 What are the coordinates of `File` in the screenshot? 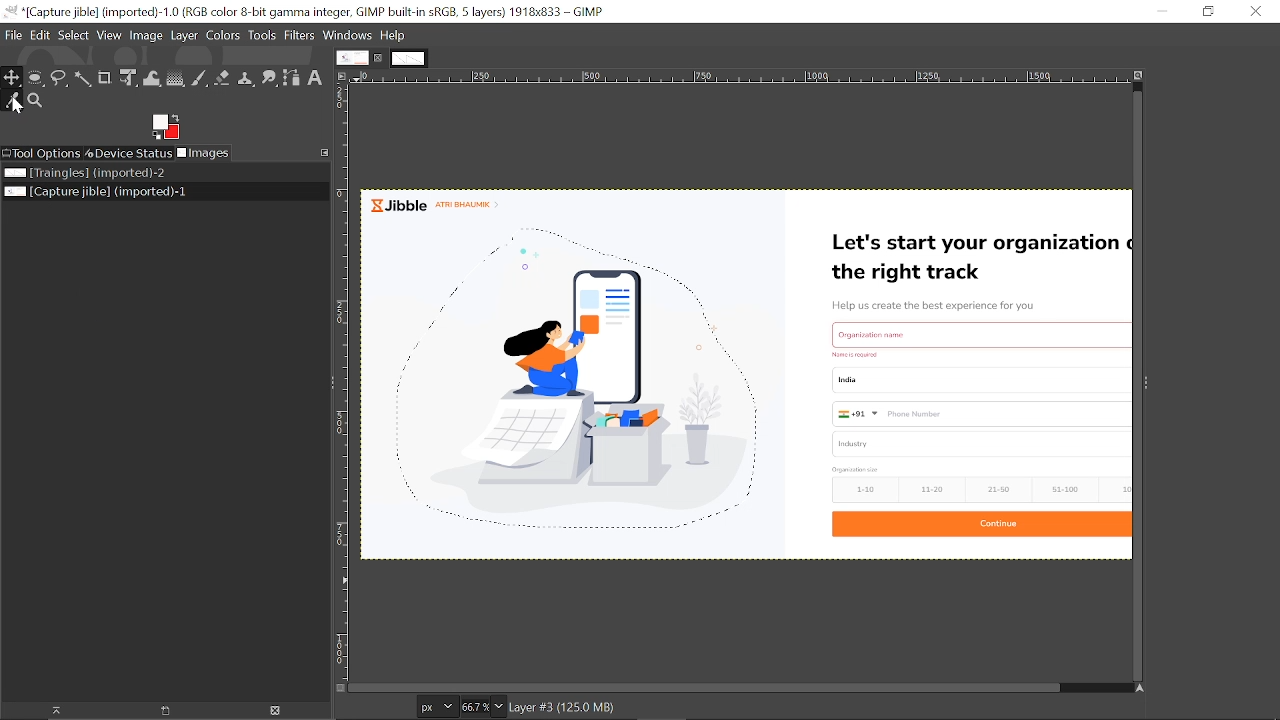 It's located at (13, 35).